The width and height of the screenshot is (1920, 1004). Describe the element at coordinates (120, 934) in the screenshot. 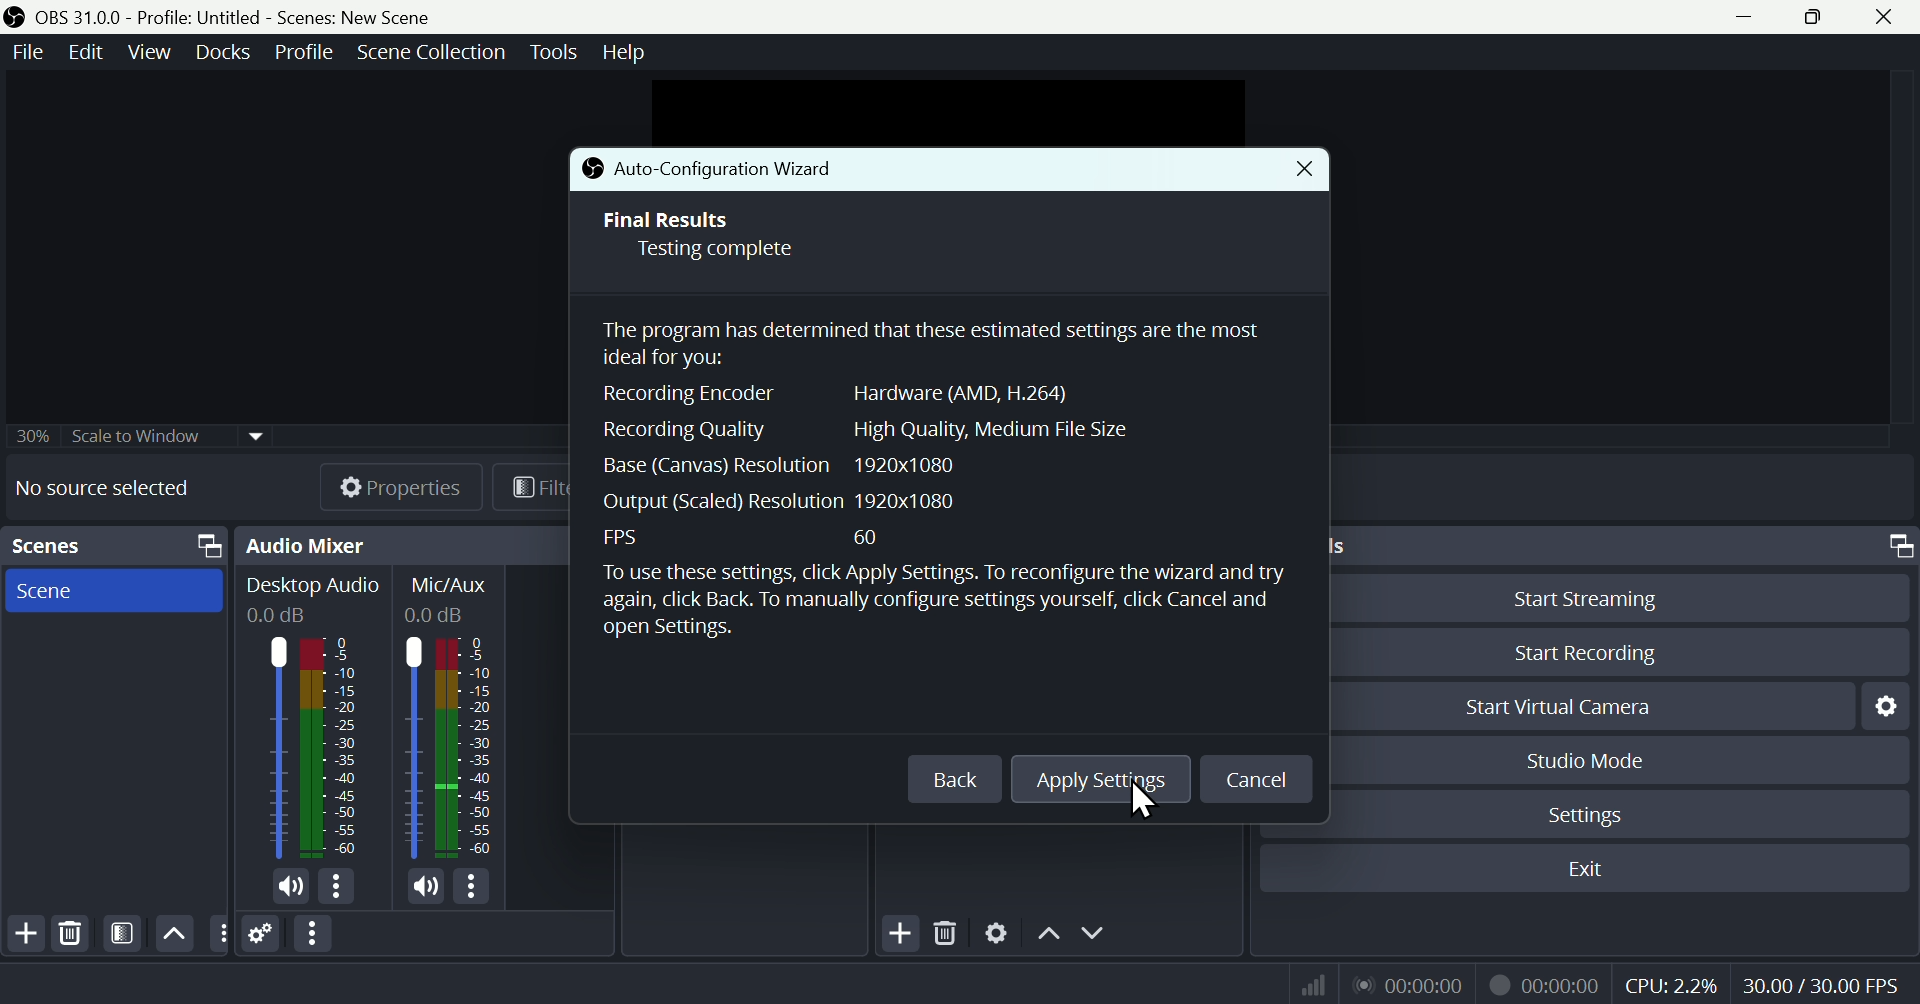

I see `Filters` at that location.